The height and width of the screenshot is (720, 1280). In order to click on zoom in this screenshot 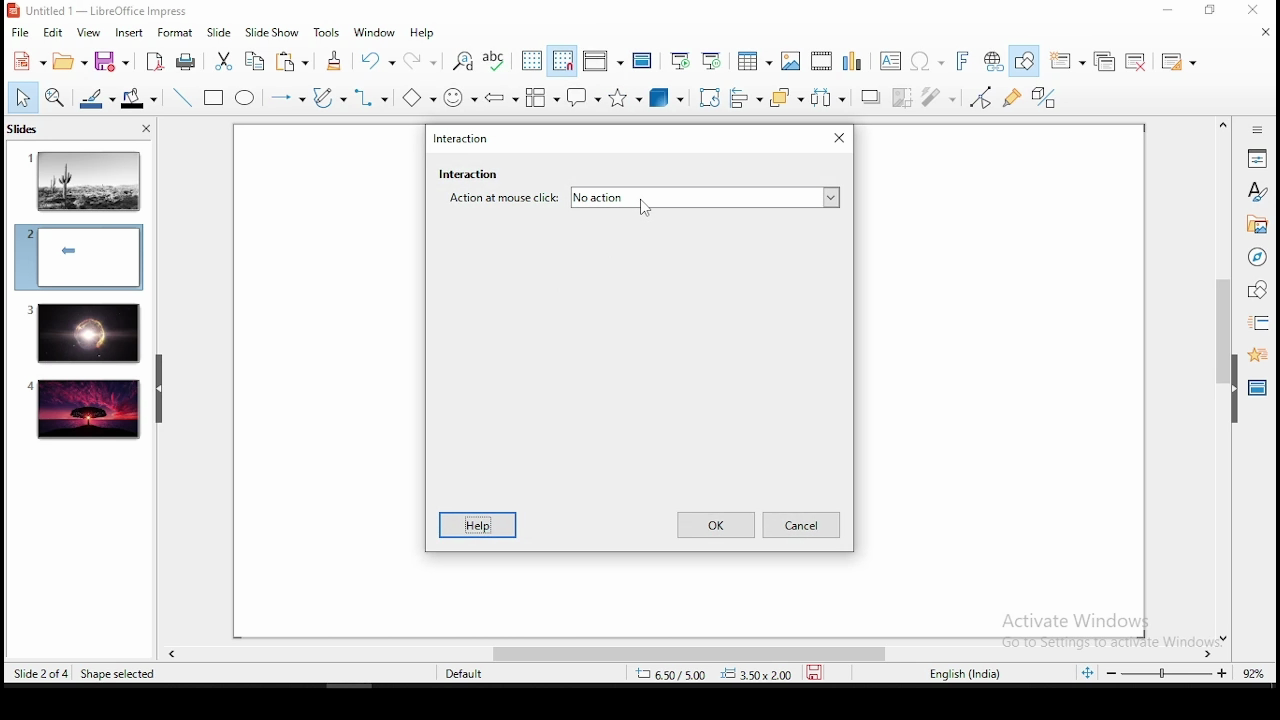, I will do `click(1169, 675)`.